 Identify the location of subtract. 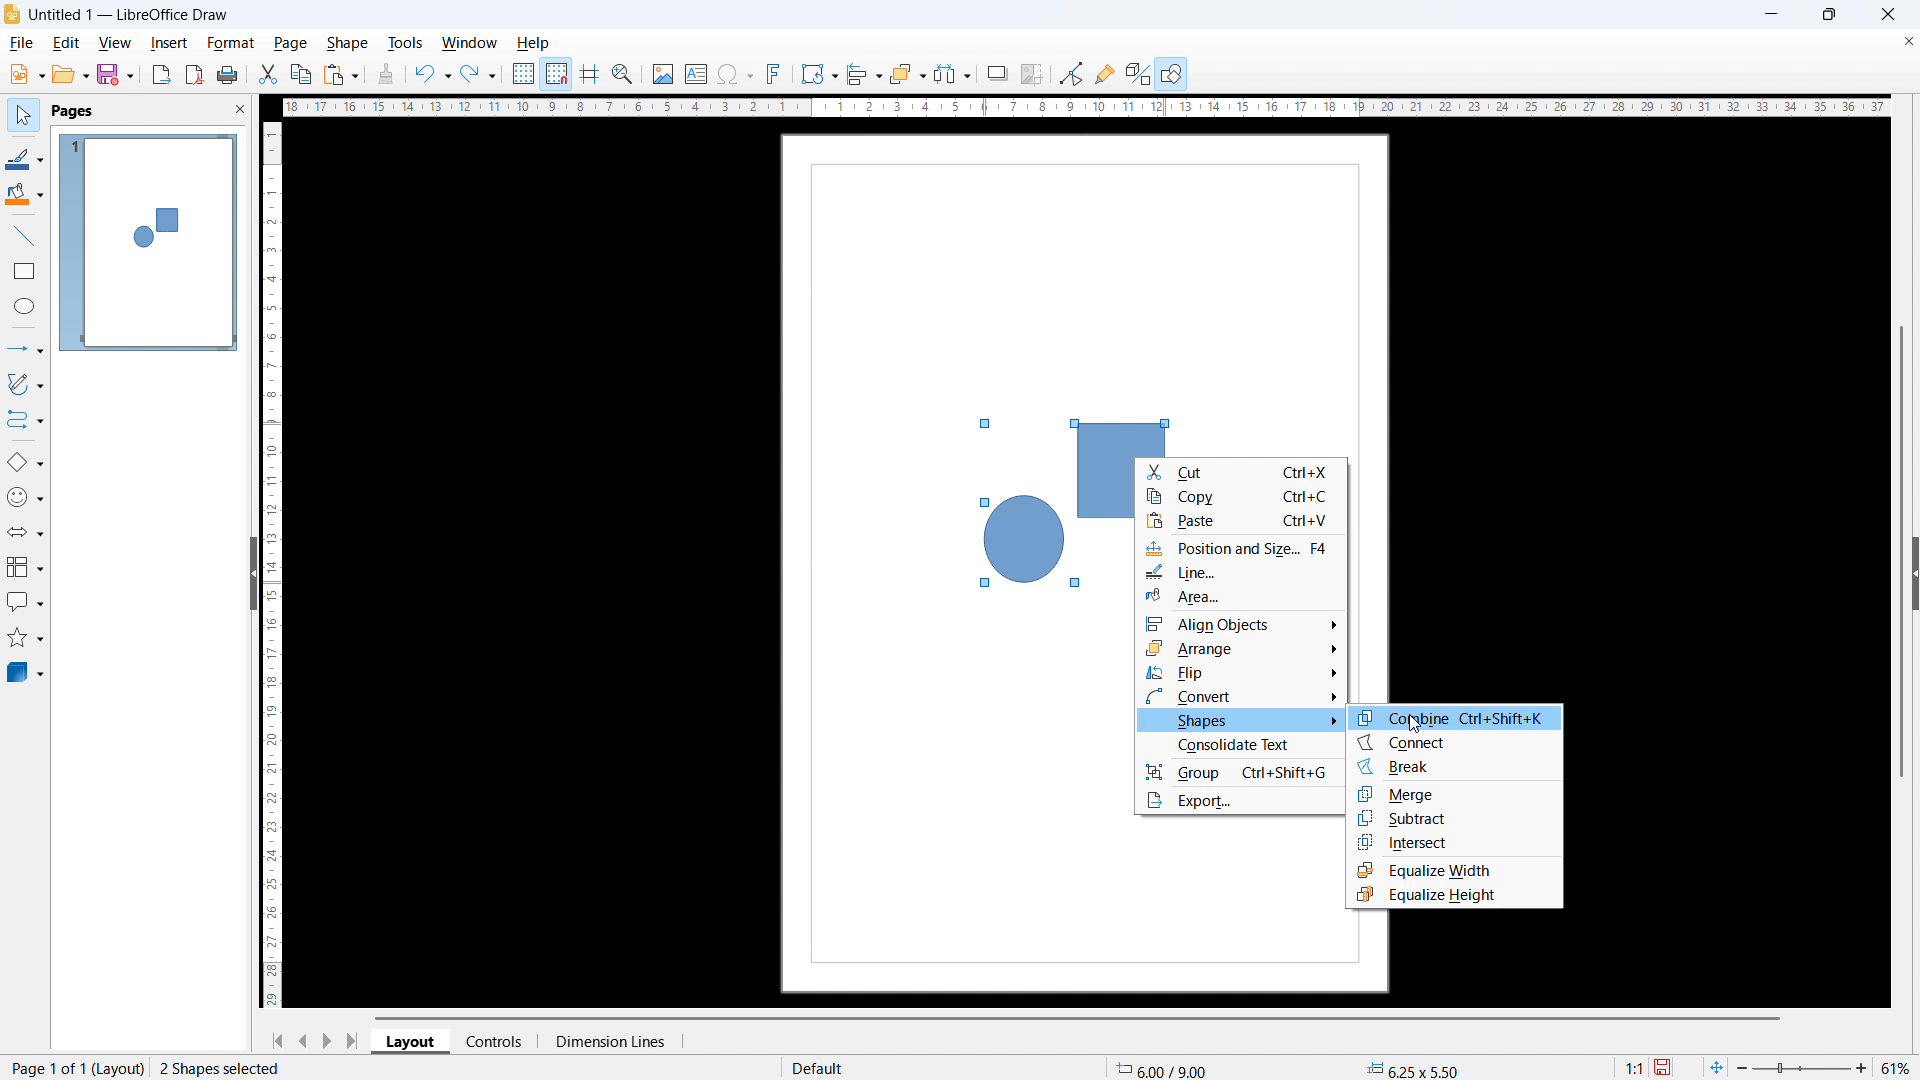
(1457, 819).